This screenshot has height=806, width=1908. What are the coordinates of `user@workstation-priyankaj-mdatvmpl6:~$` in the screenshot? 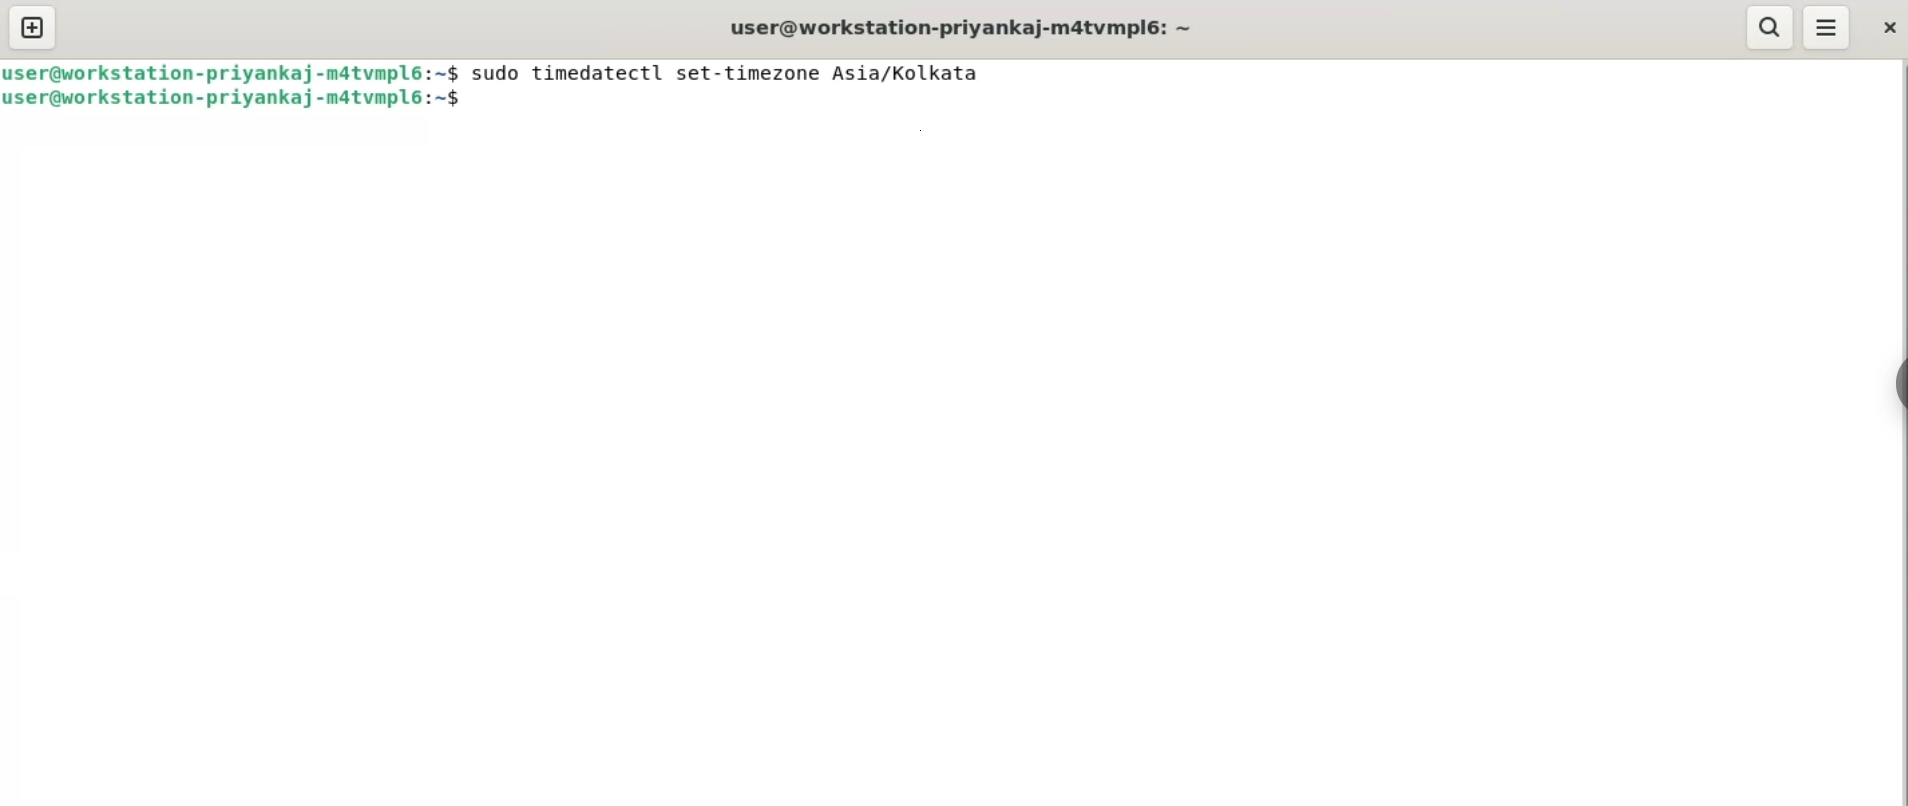 It's located at (237, 98).